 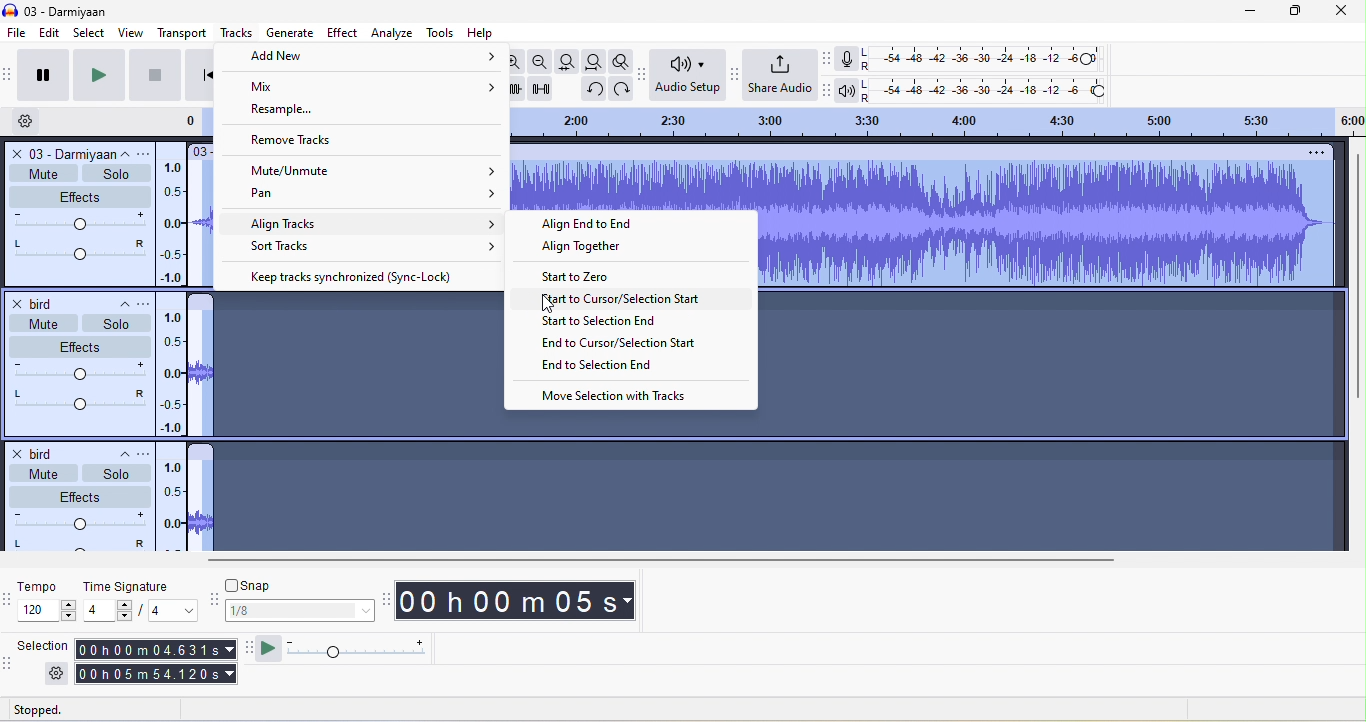 I want to click on selection, so click(x=47, y=648).